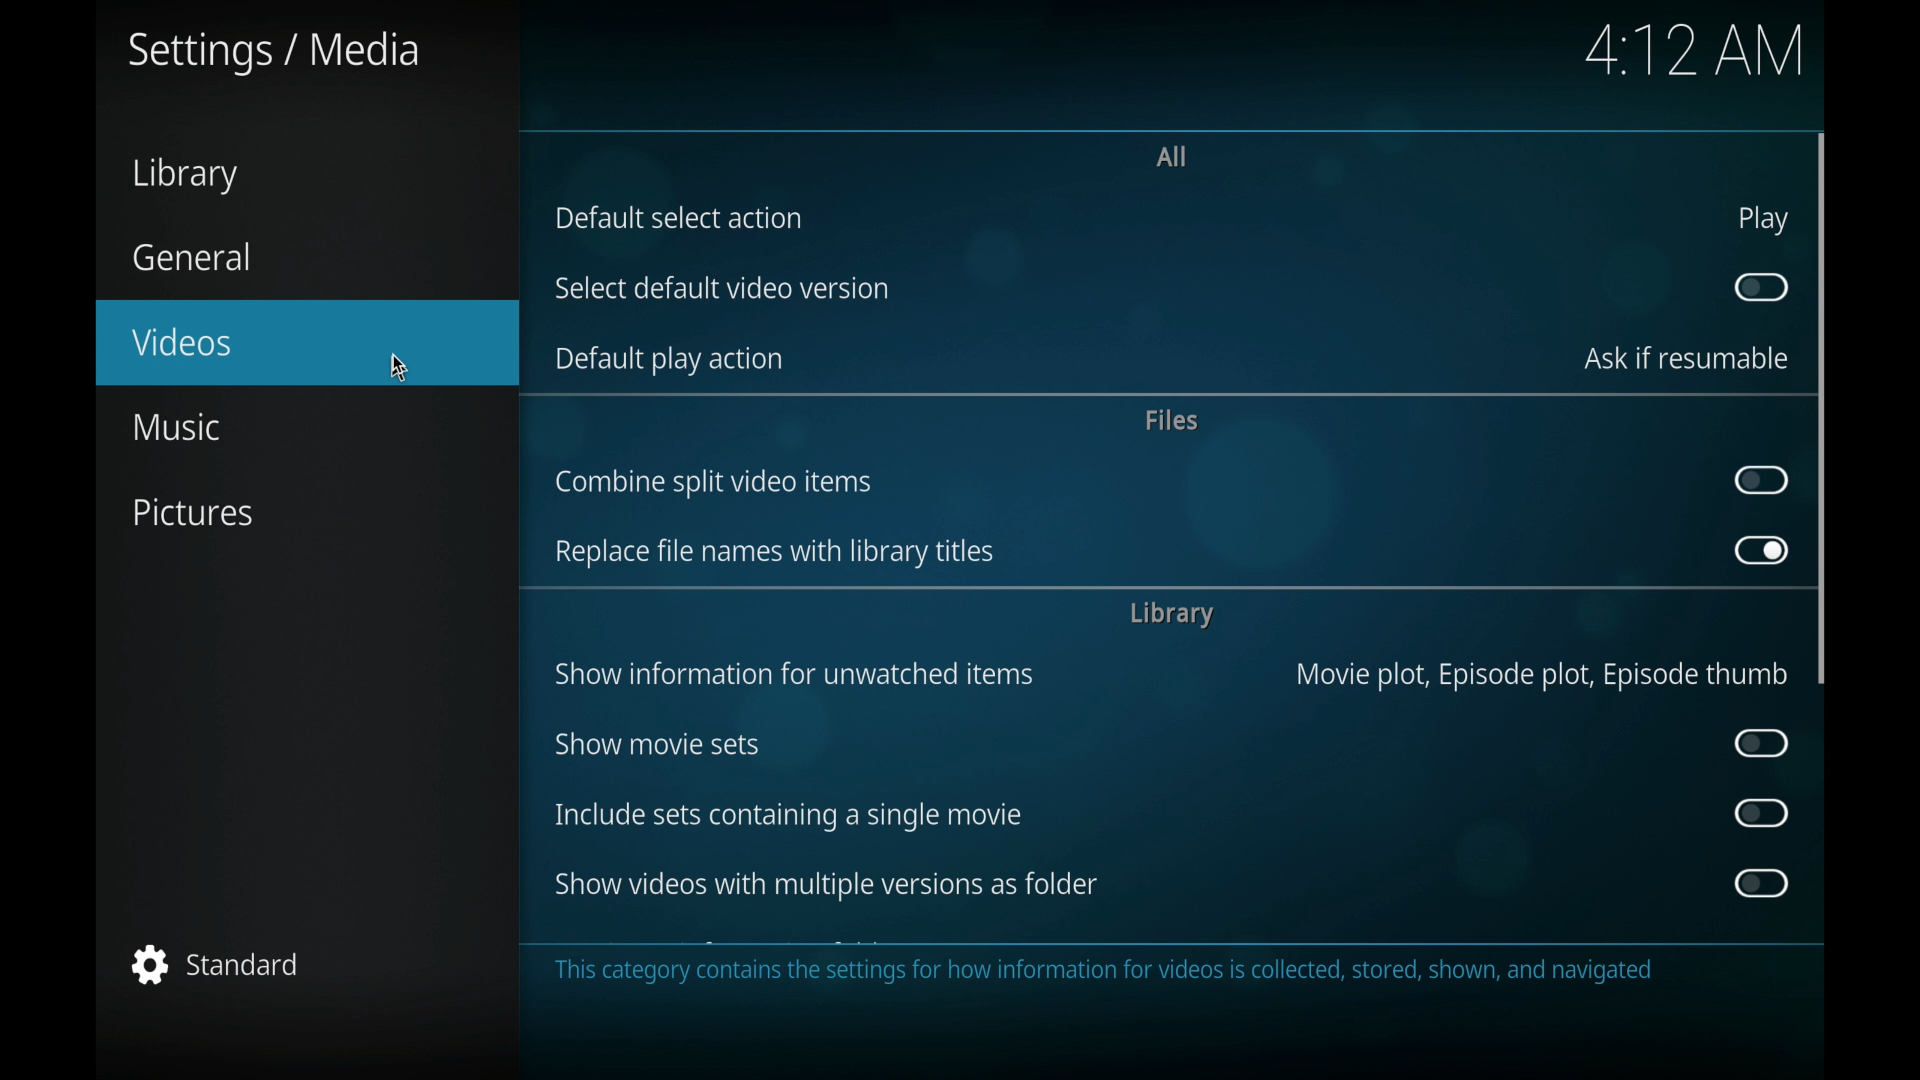  What do you see at coordinates (1763, 220) in the screenshot?
I see `play` at bounding box center [1763, 220].